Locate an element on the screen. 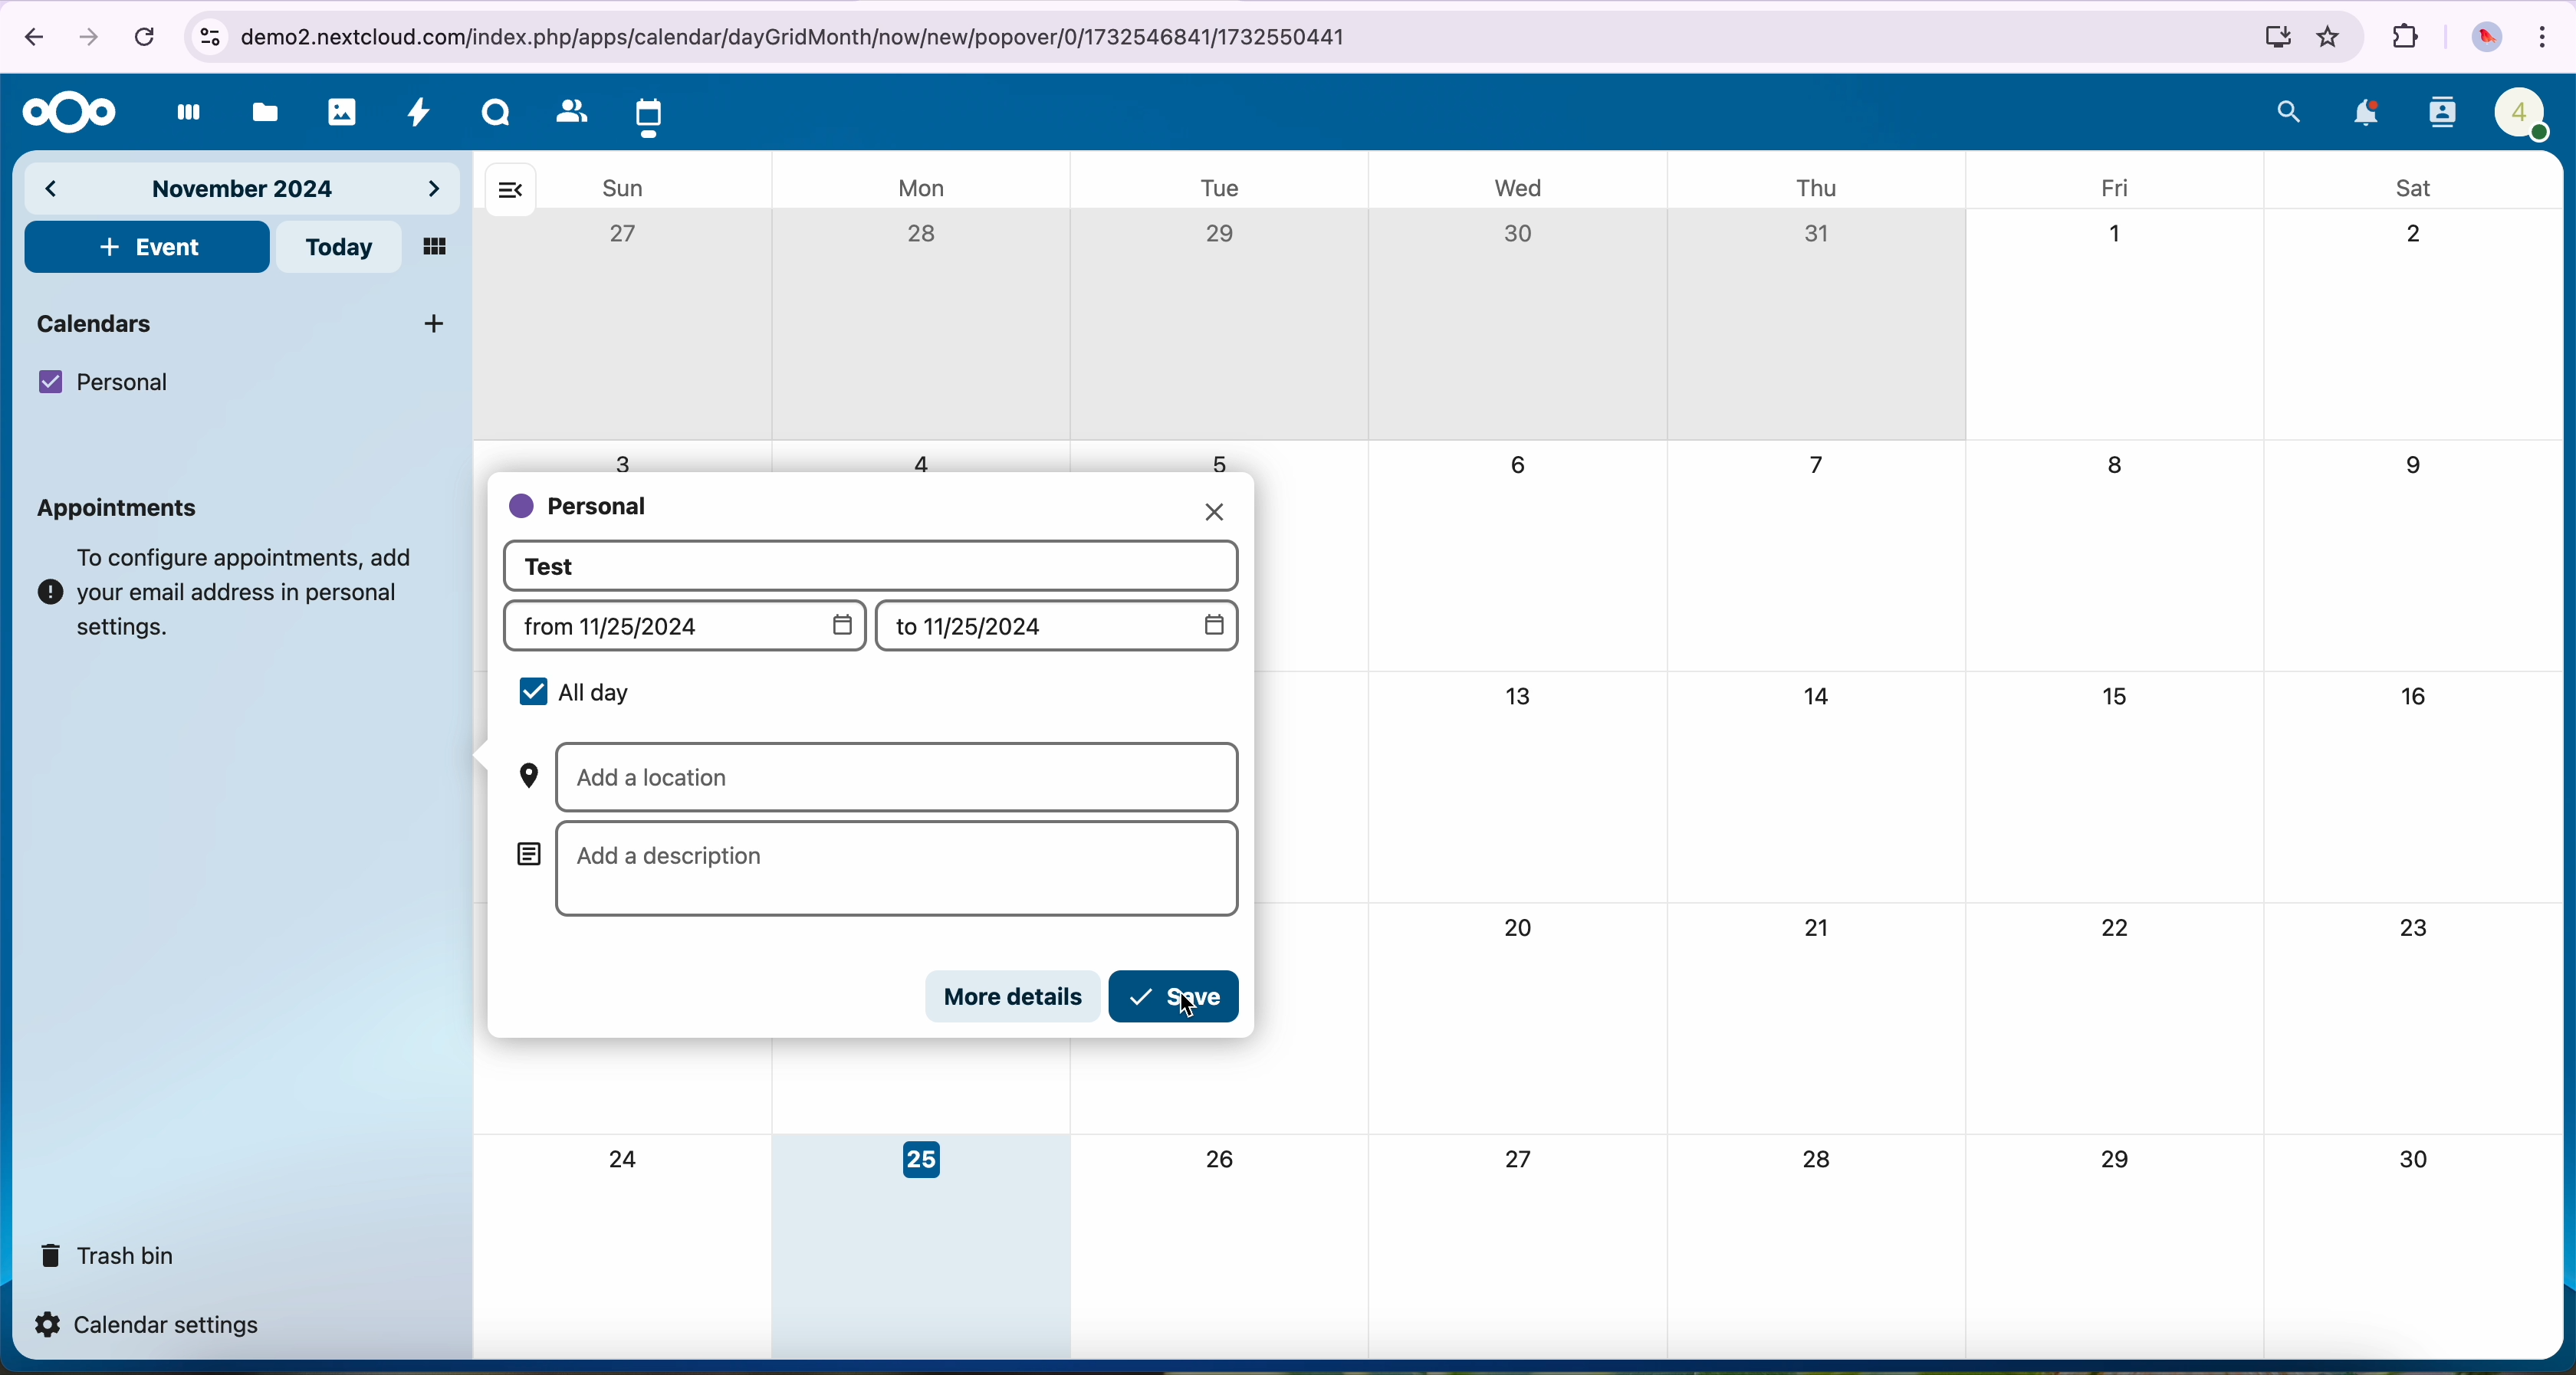  30 is located at coordinates (2413, 1160).